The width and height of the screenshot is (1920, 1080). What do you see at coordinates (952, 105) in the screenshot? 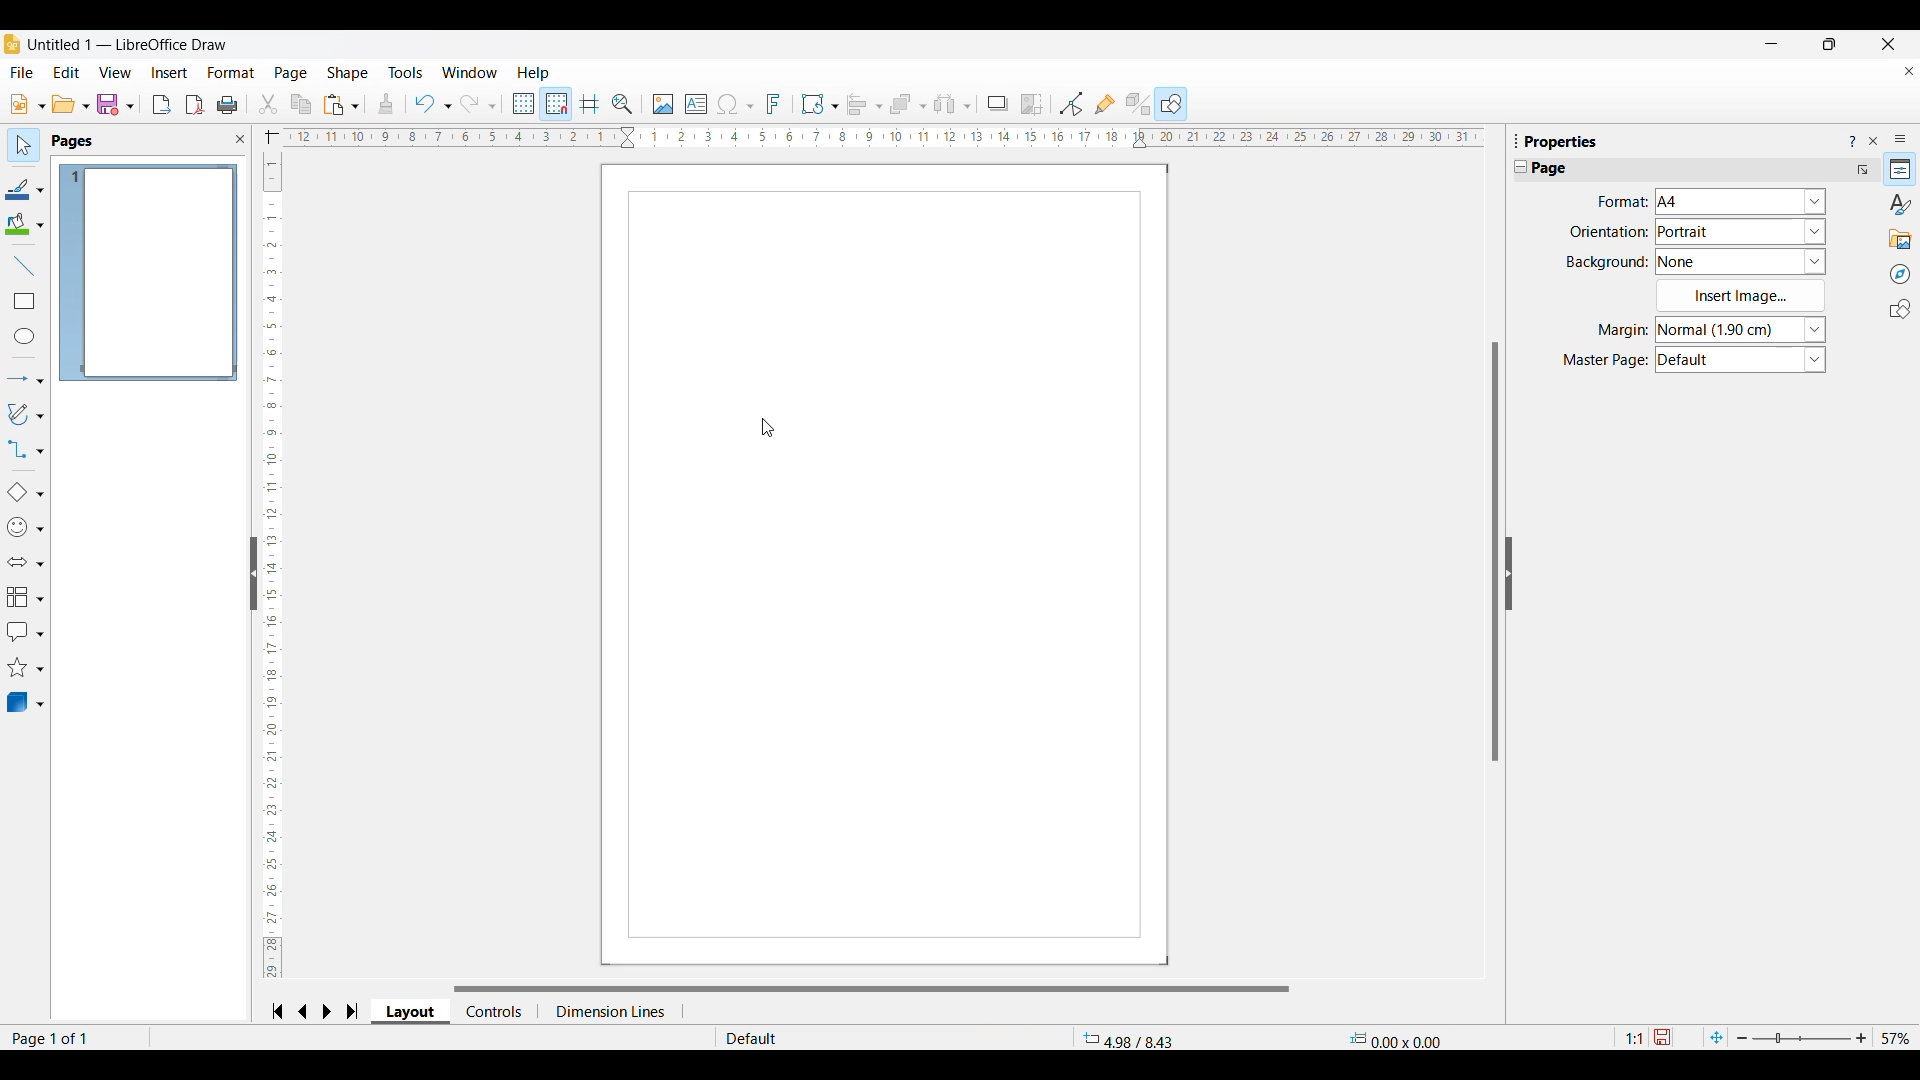
I see `Select at least three objects to distribute` at bounding box center [952, 105].